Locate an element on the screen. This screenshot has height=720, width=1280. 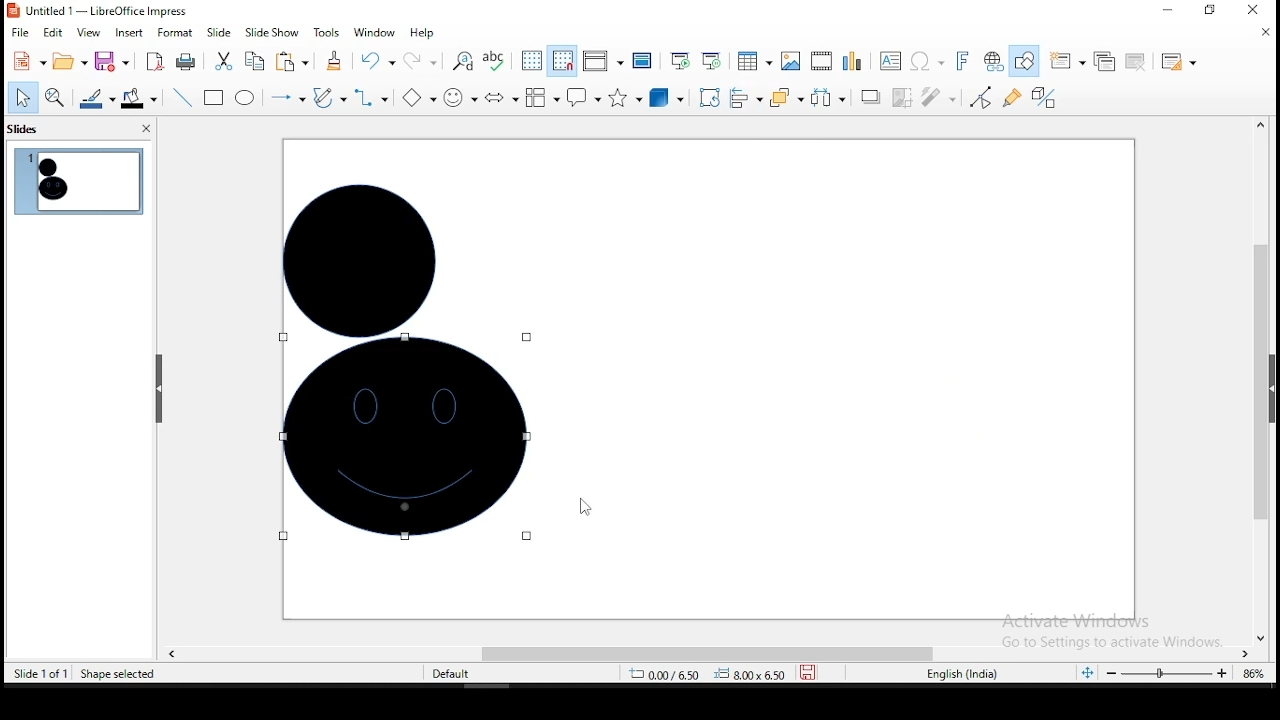
view is located at coordinates (89, 34).